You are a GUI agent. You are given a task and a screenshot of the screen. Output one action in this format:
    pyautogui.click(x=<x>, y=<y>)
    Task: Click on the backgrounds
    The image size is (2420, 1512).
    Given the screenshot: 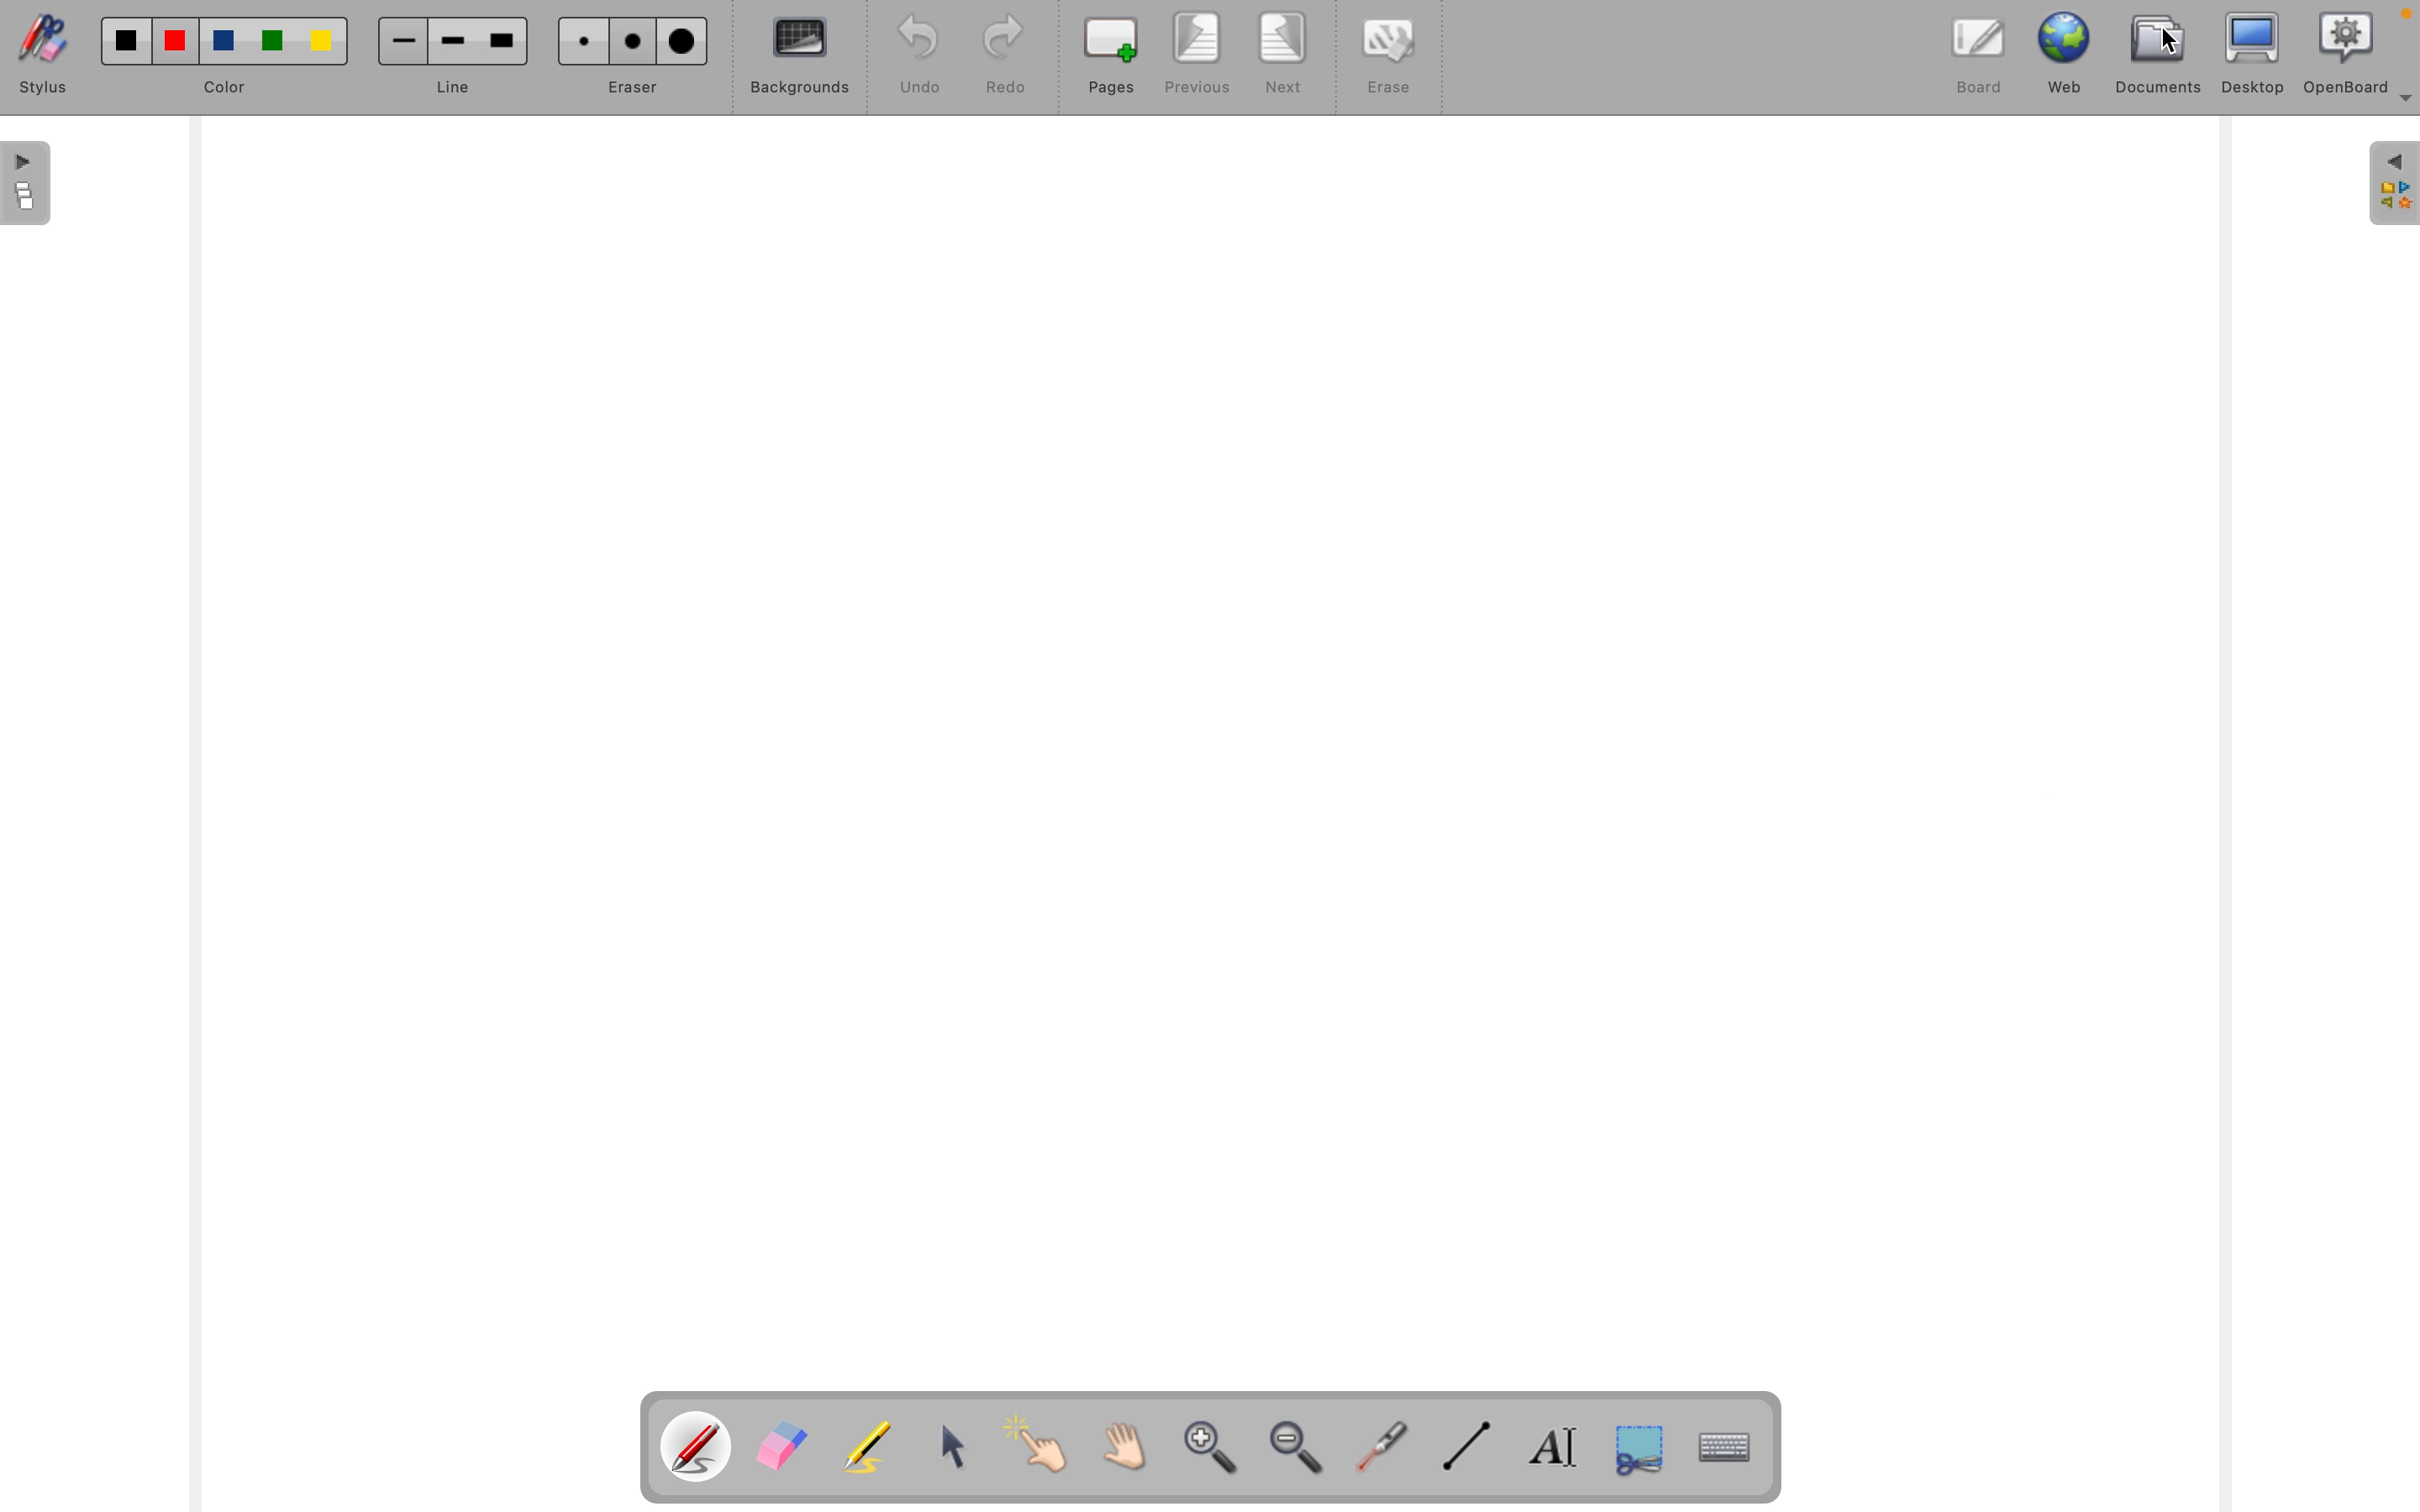 What is the action you would take?
    pyautogui.click(x=800, y=57)
    